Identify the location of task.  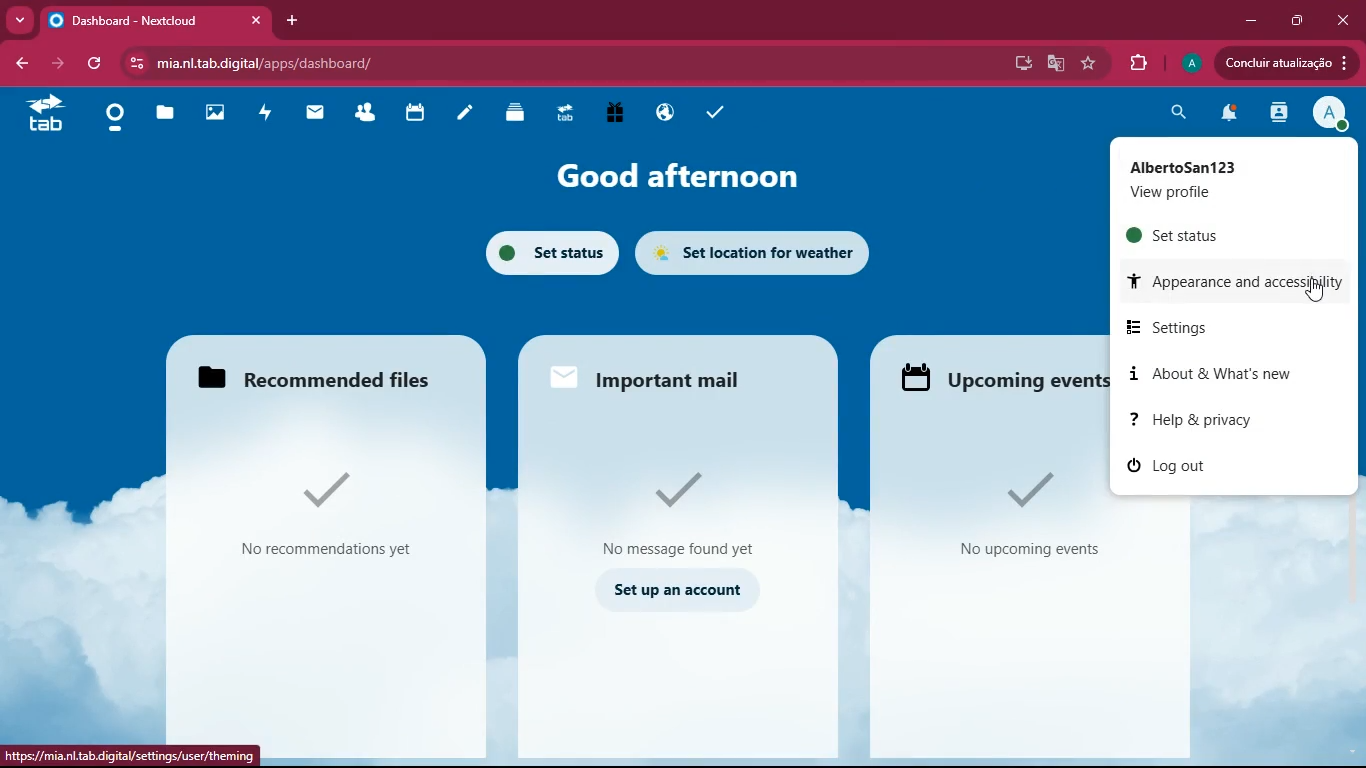
(716, 113).